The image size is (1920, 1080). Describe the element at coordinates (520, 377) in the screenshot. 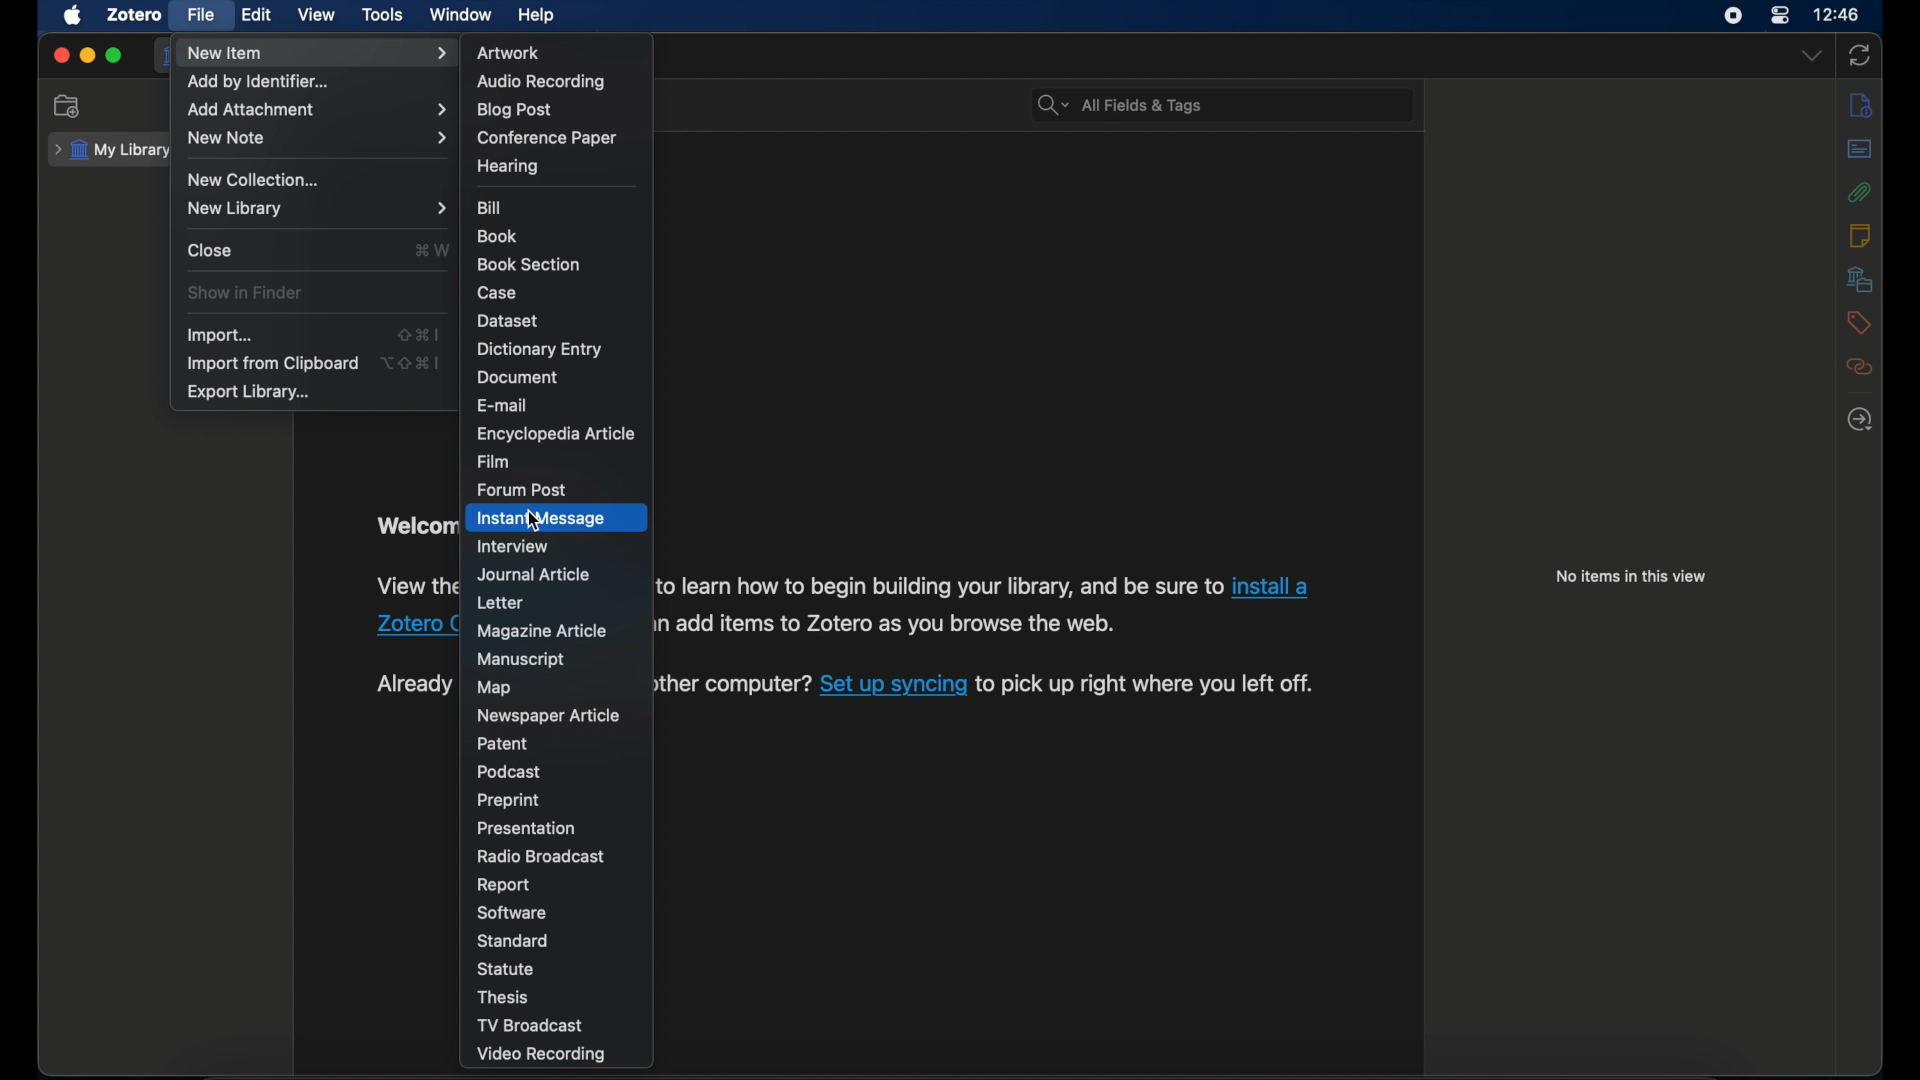

I see `document` at that location.